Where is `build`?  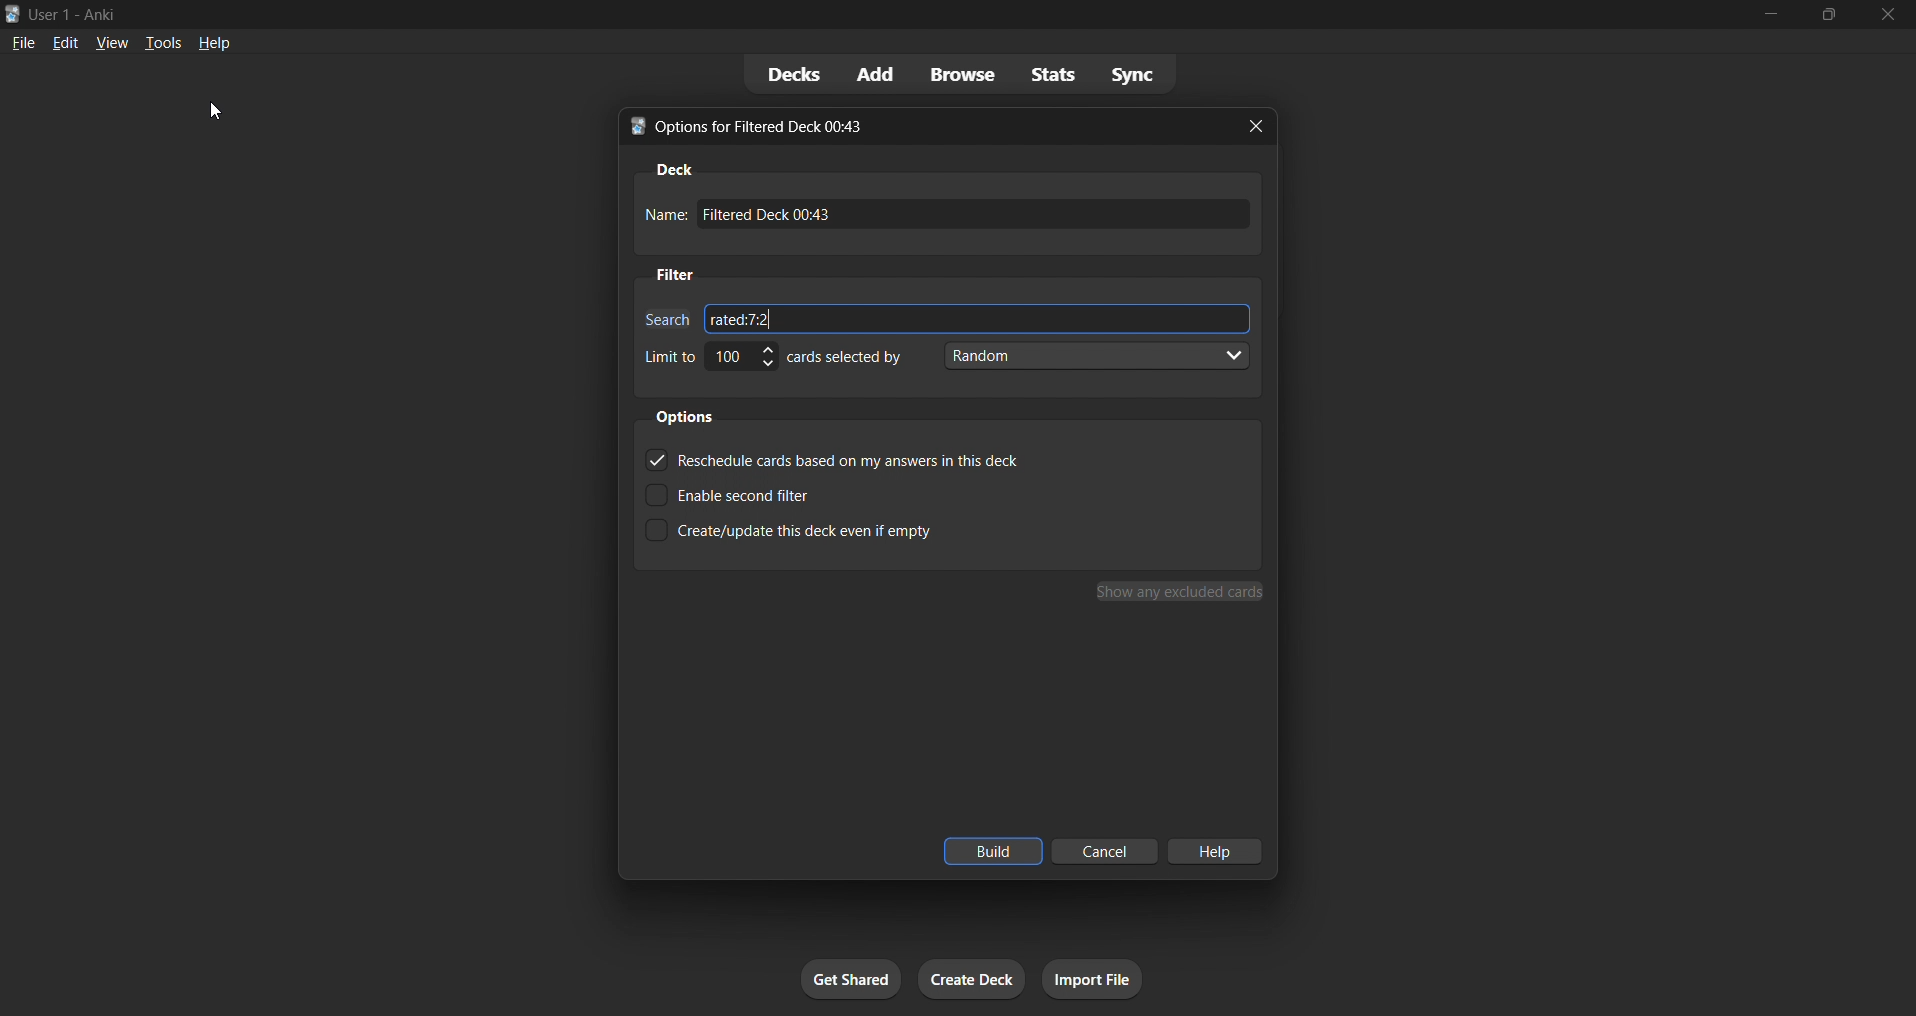
build is located at coordinates (991, 851).